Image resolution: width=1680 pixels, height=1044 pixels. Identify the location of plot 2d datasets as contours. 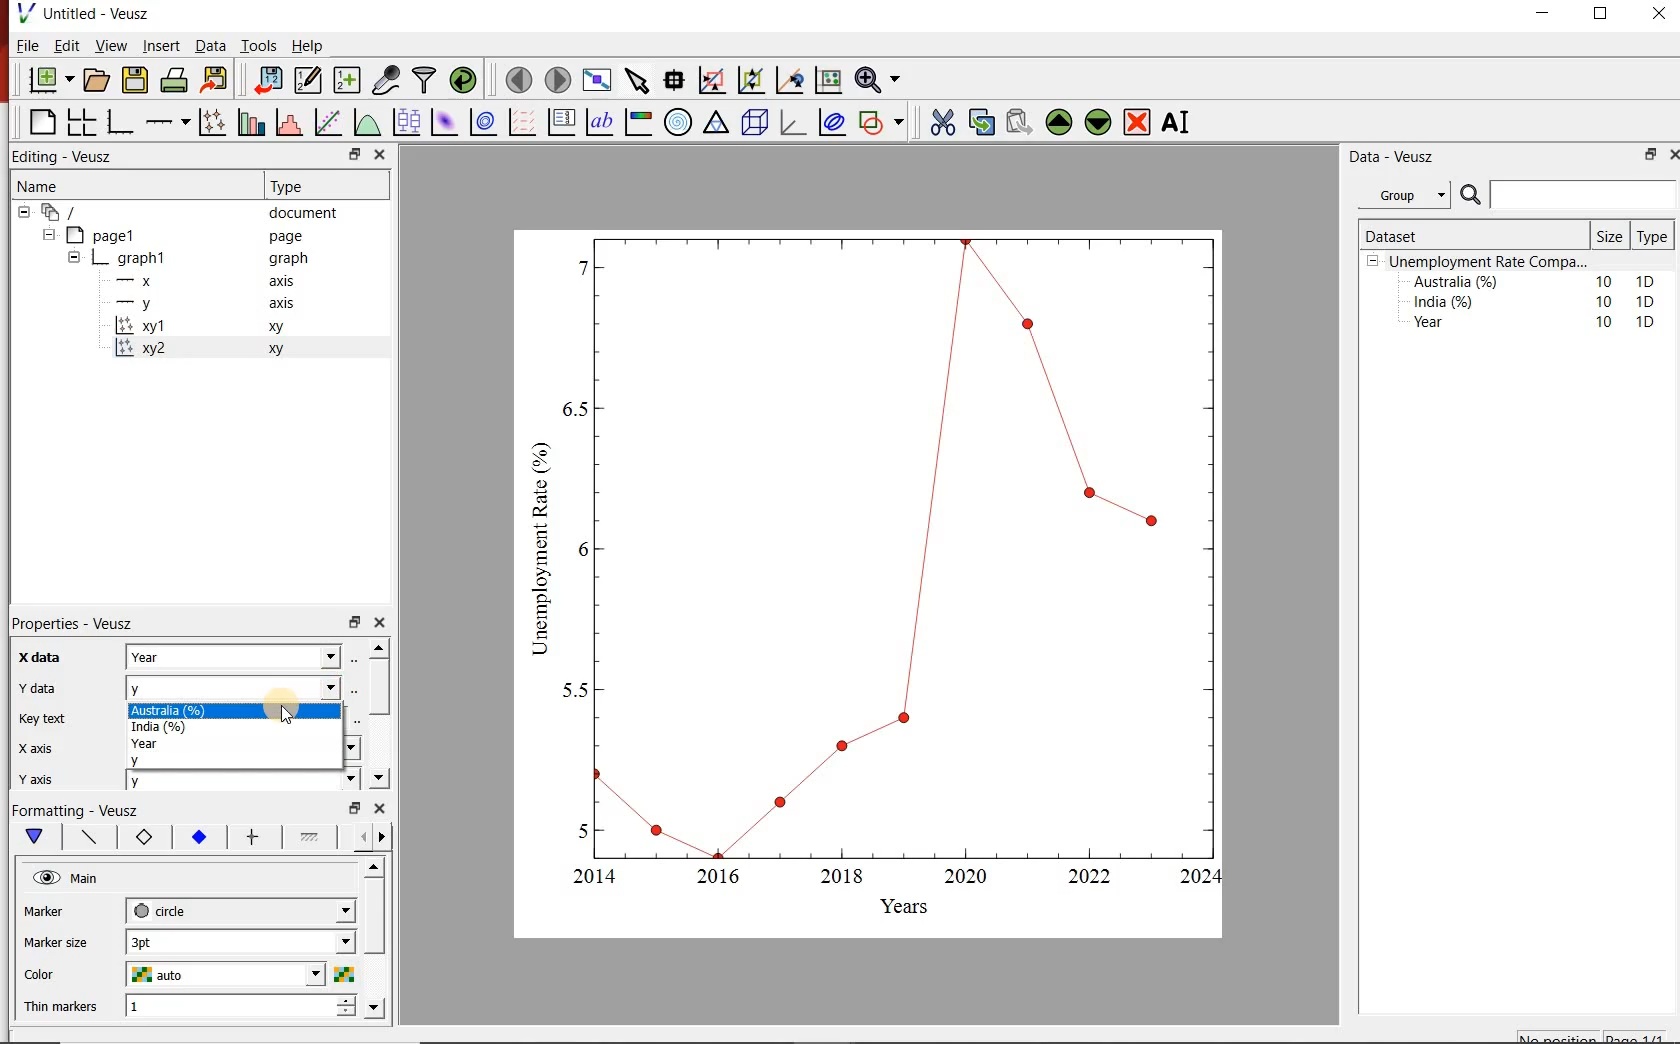
(482, 122).